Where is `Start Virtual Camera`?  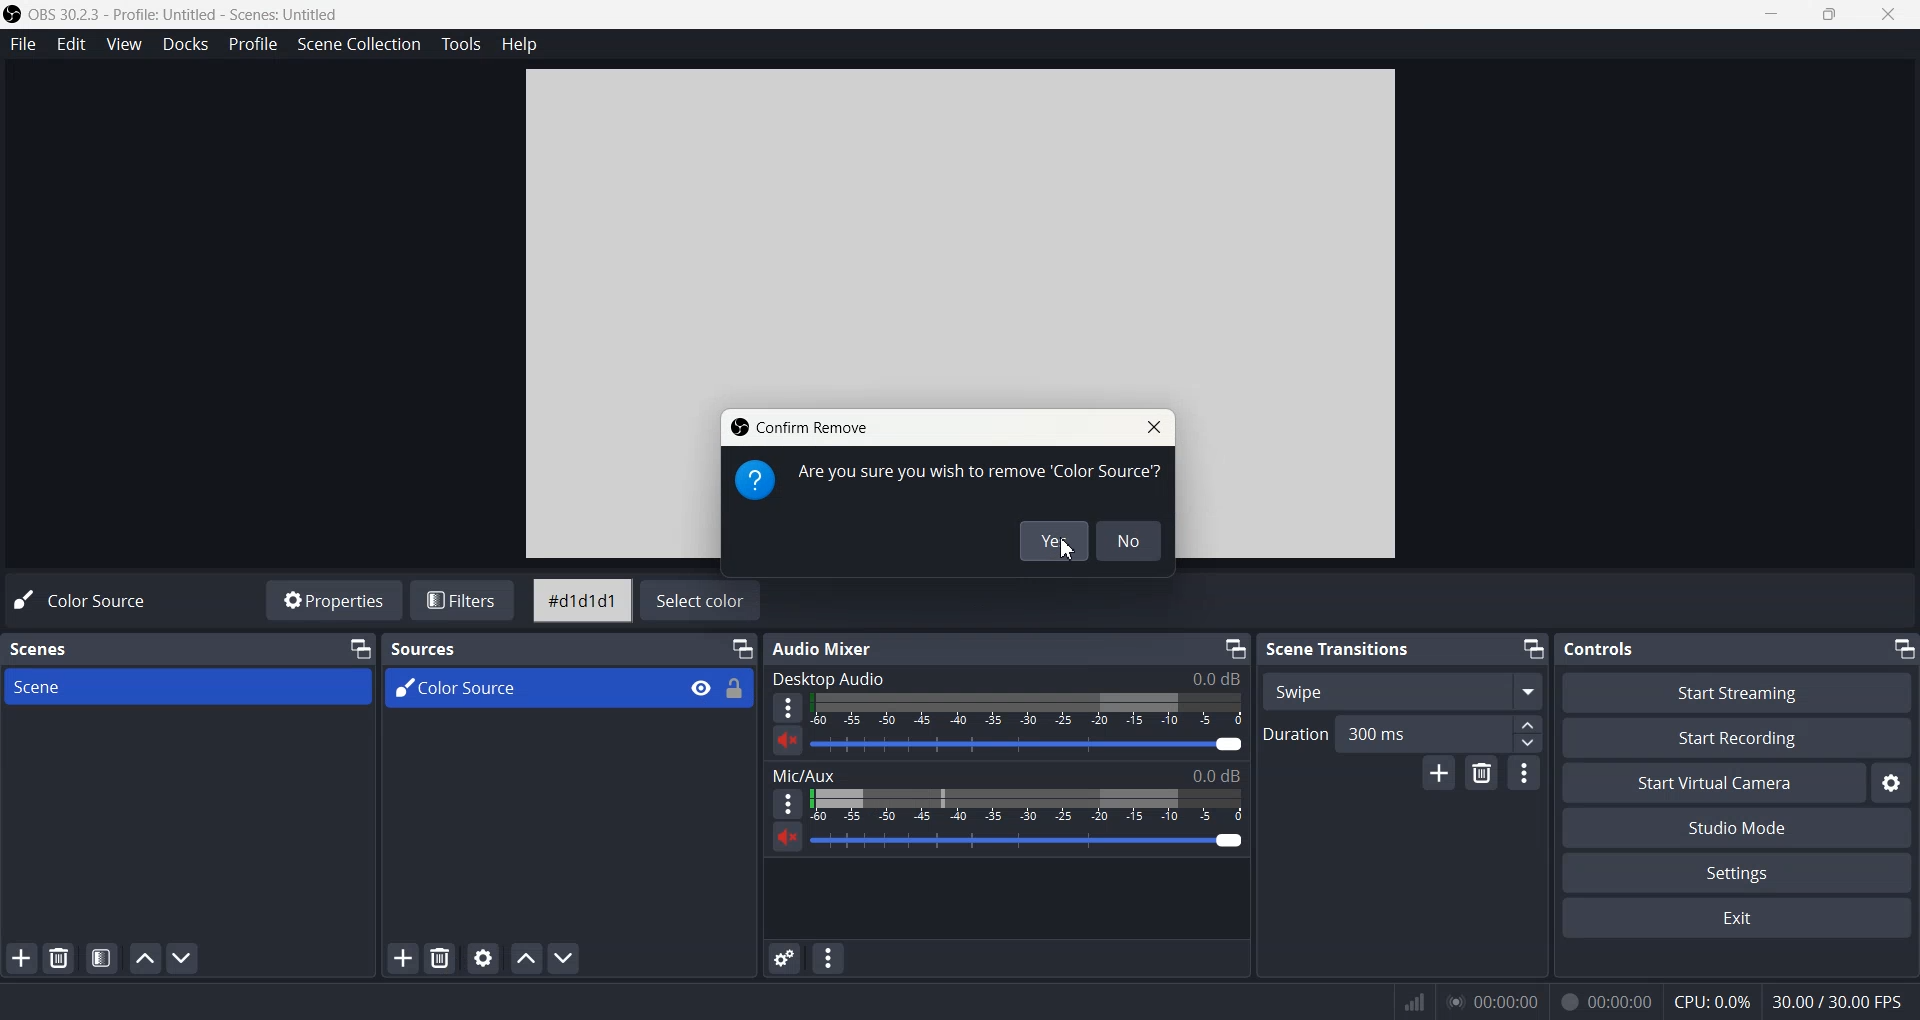
Start Virtual Camera is located at coordinates (1710, 784).